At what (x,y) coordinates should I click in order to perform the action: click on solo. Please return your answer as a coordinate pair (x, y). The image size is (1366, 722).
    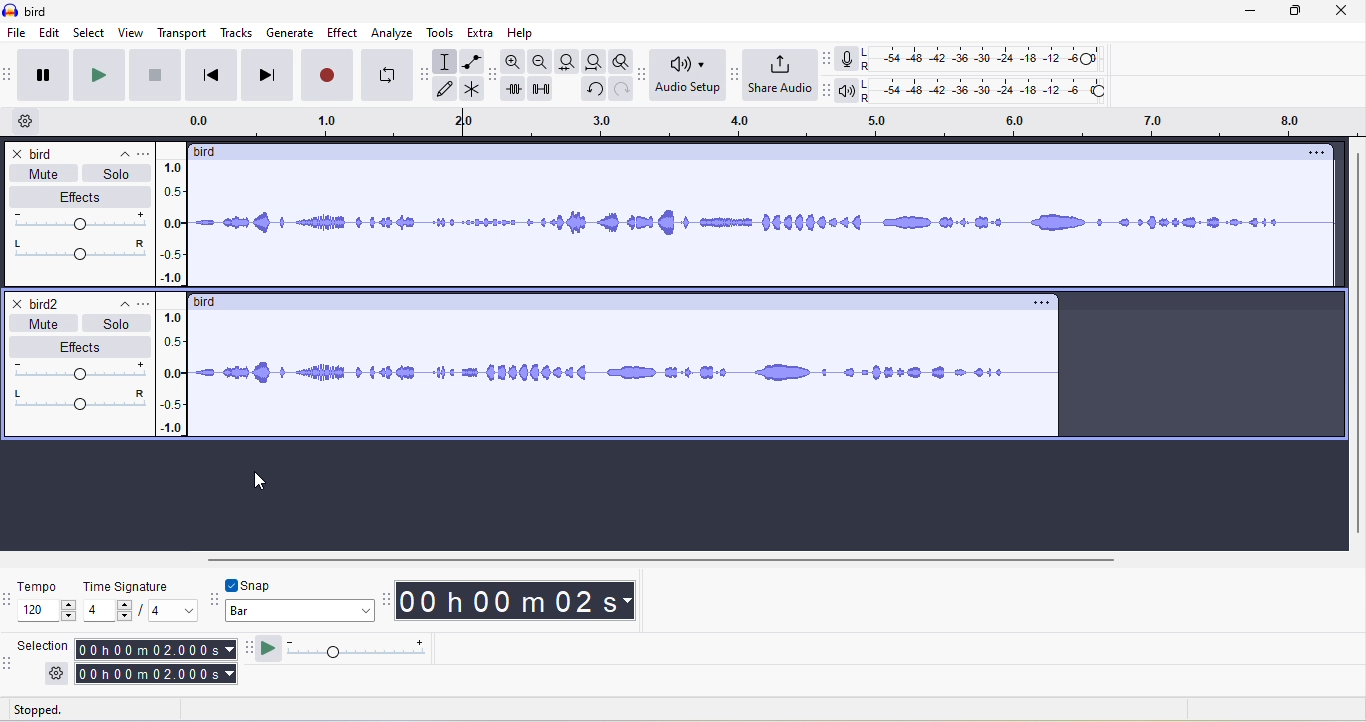
    Looking at the image, I should click on (117, 322).